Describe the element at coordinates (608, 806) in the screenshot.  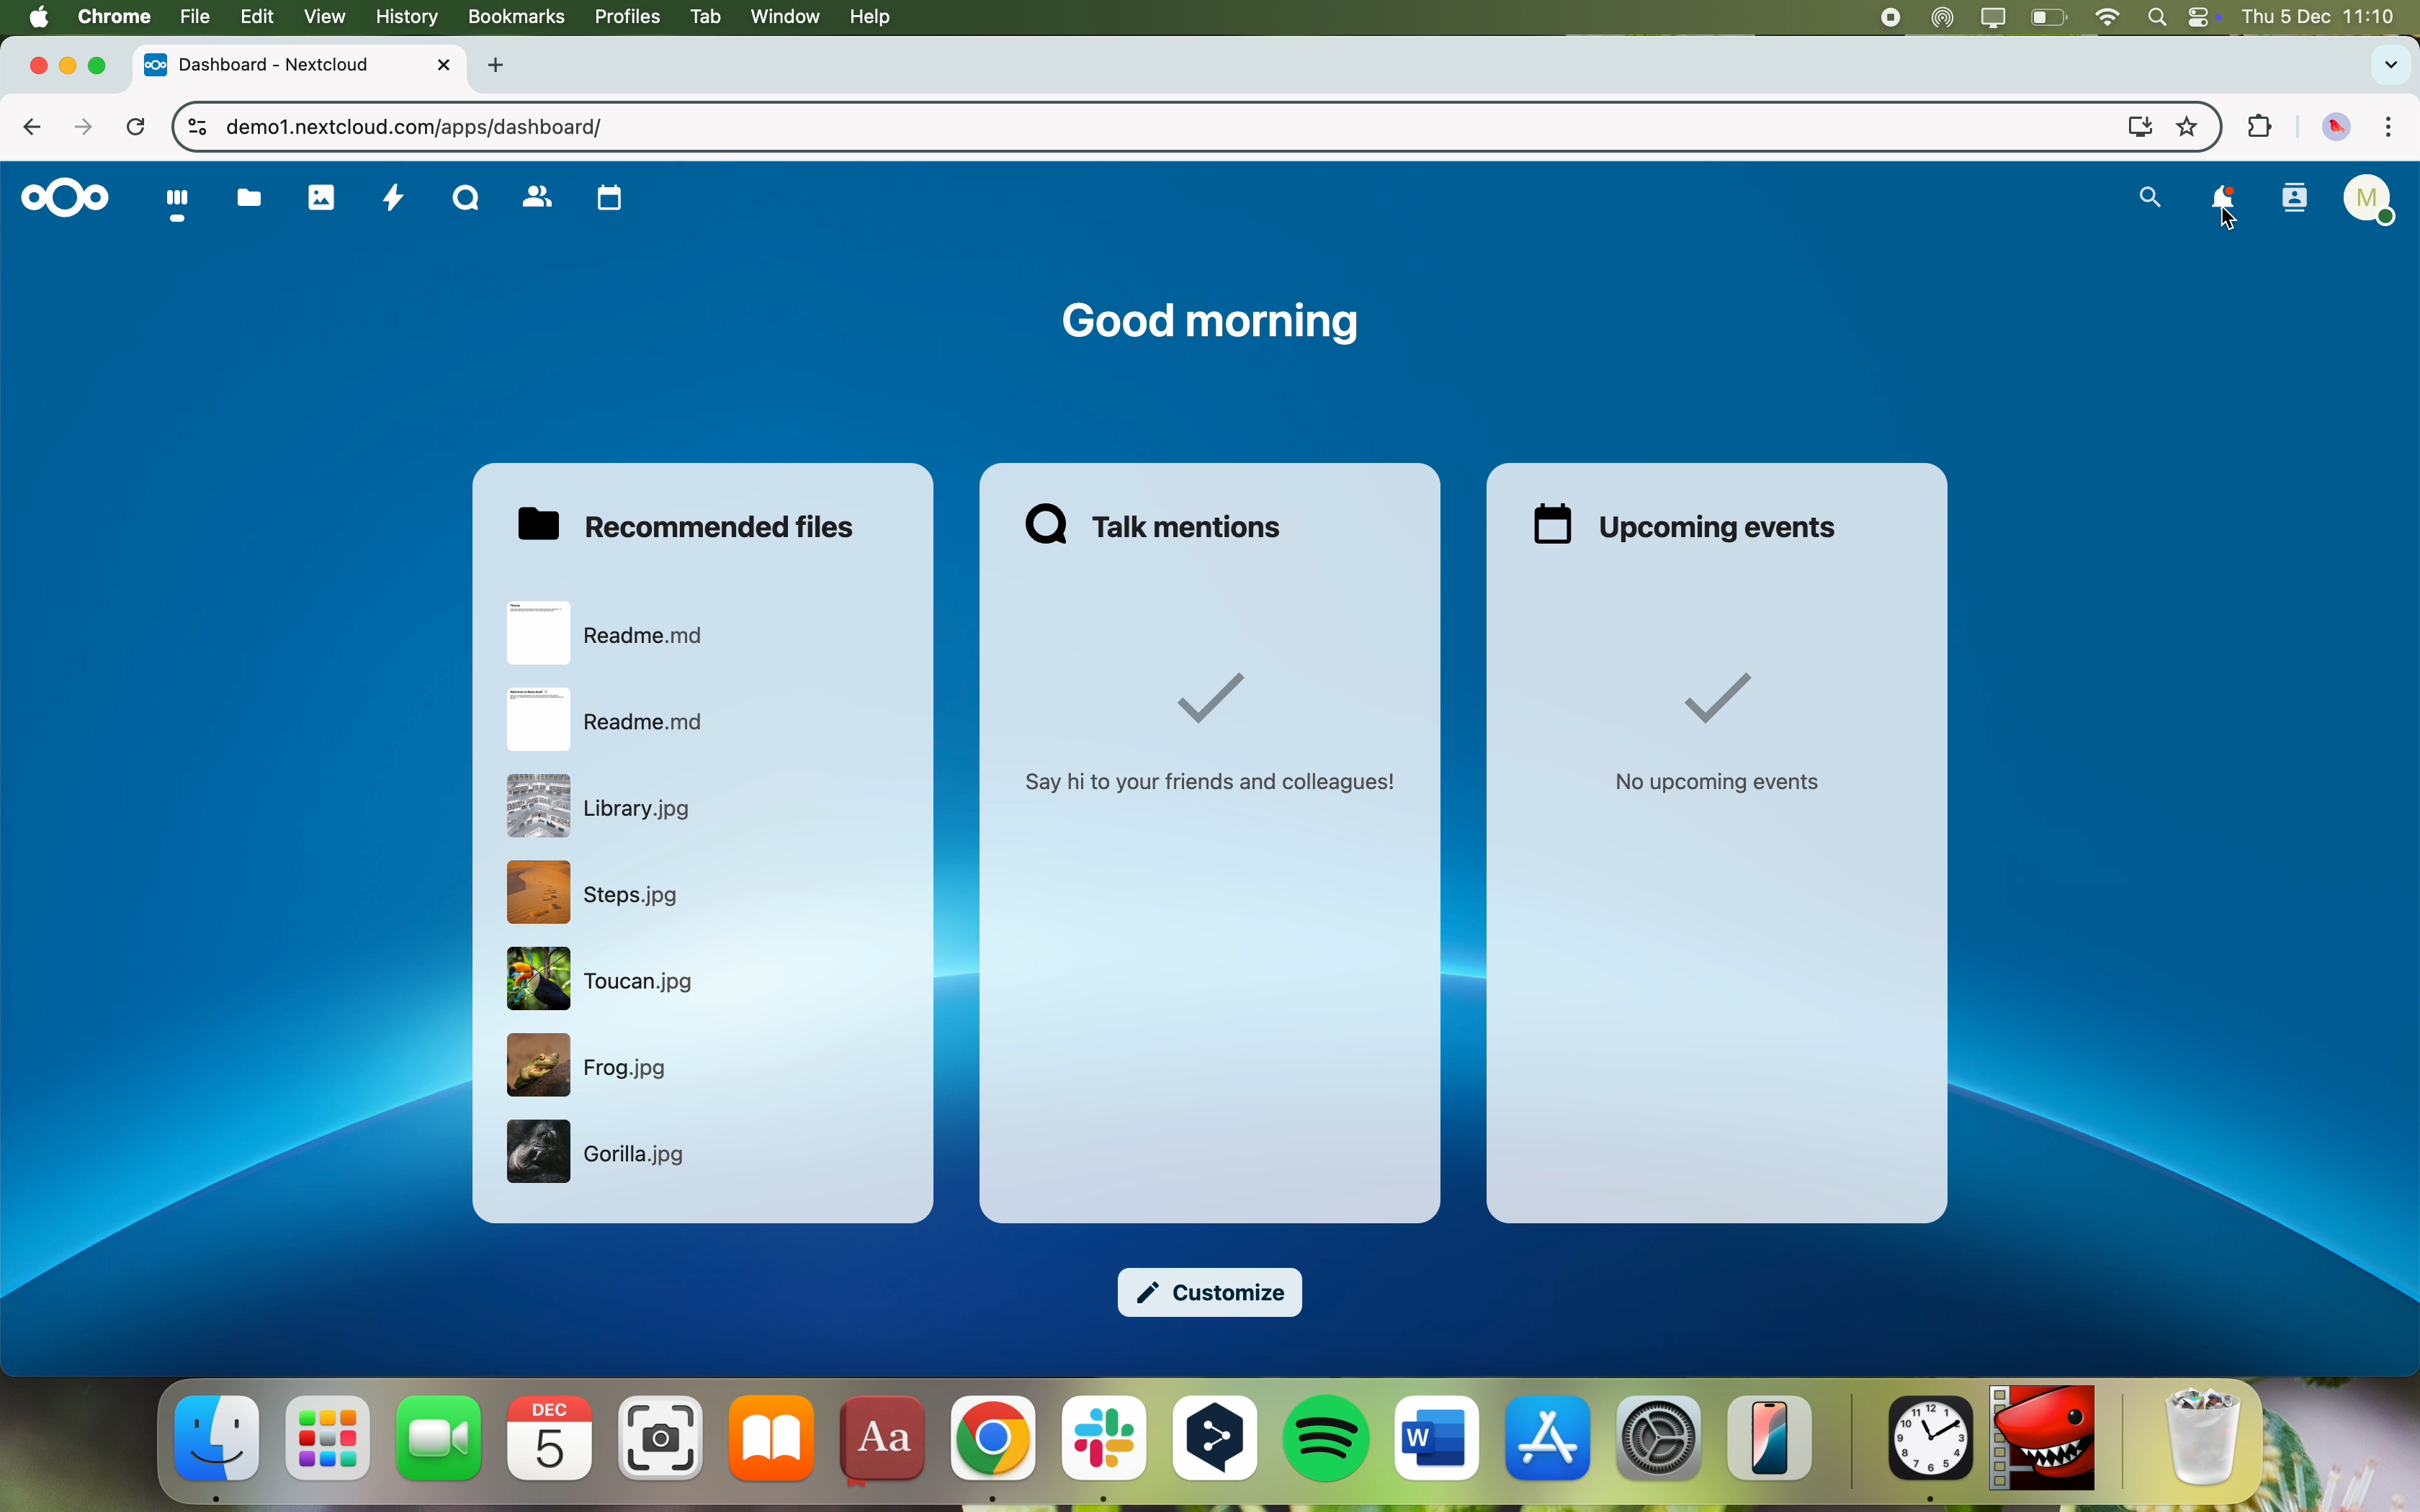
I see `file` at that location.